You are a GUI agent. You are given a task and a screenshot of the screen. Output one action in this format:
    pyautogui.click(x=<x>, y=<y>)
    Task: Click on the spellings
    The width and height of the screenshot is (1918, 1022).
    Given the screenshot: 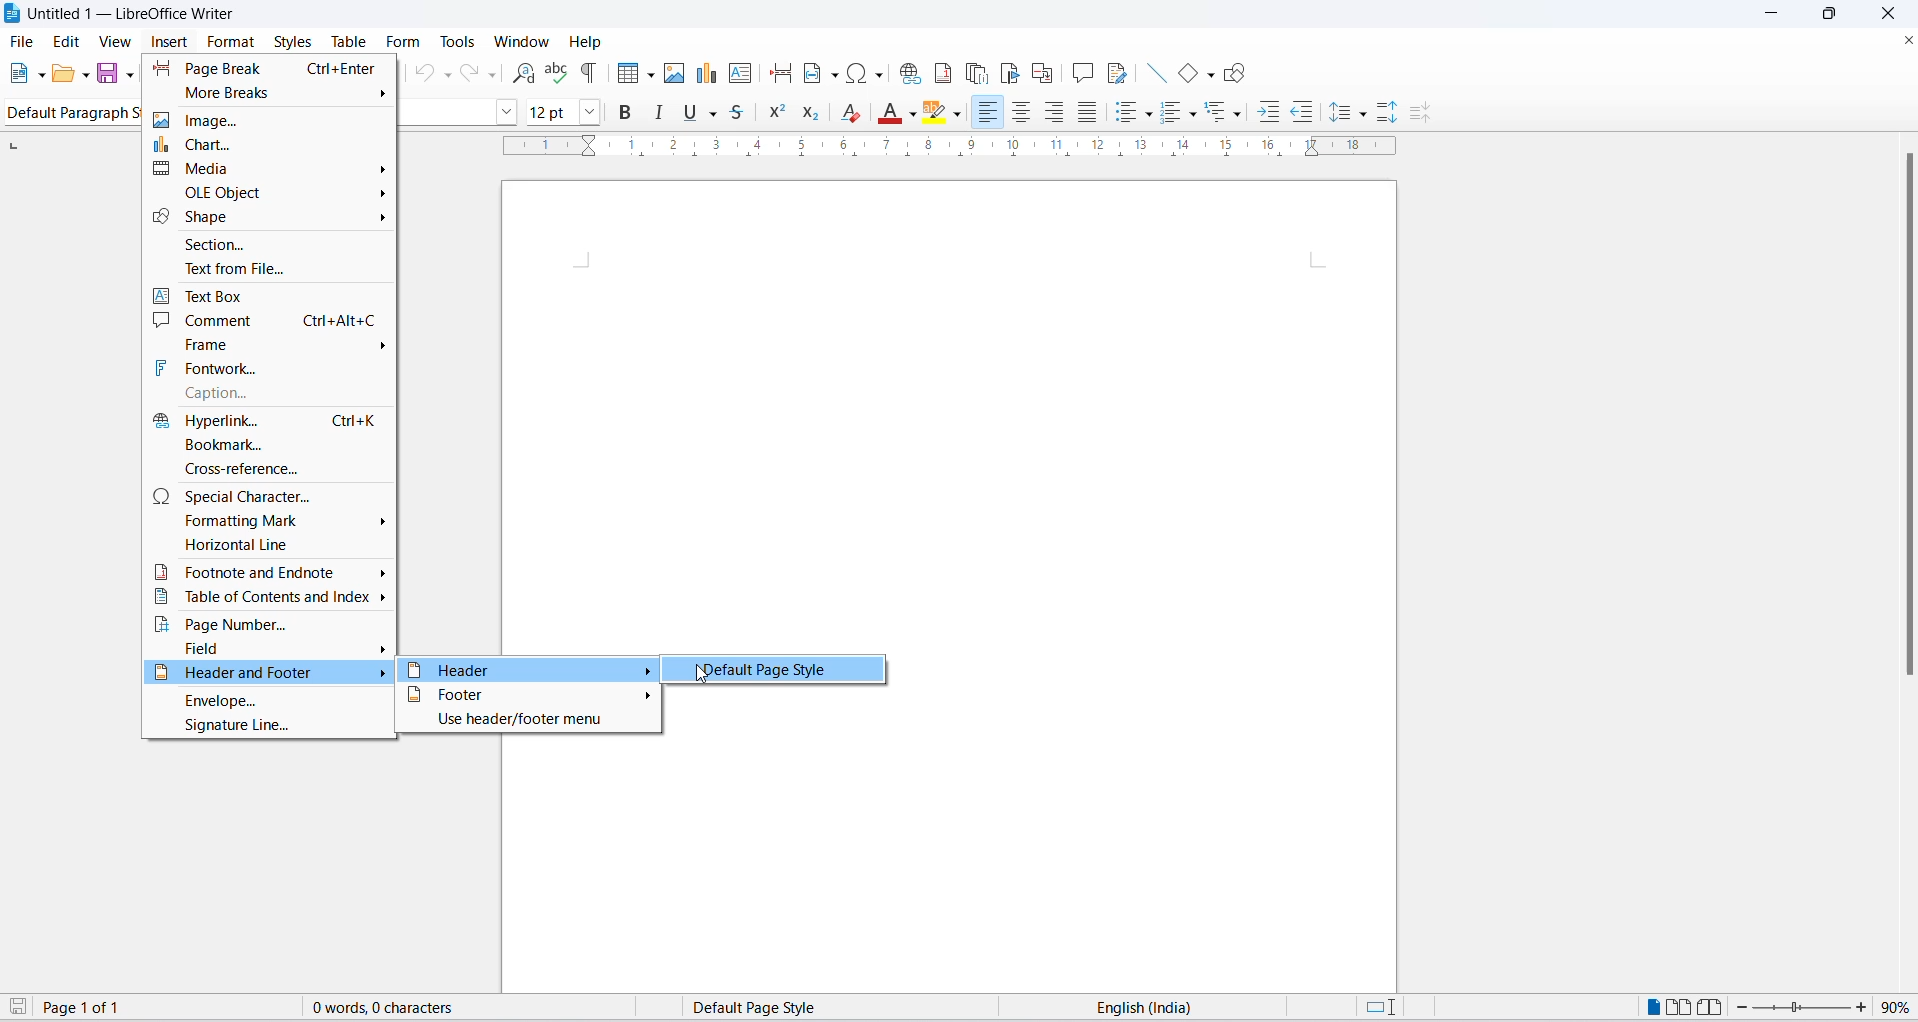 What is the action you would take?
    pyautogui.click(x=558, y=74)
    